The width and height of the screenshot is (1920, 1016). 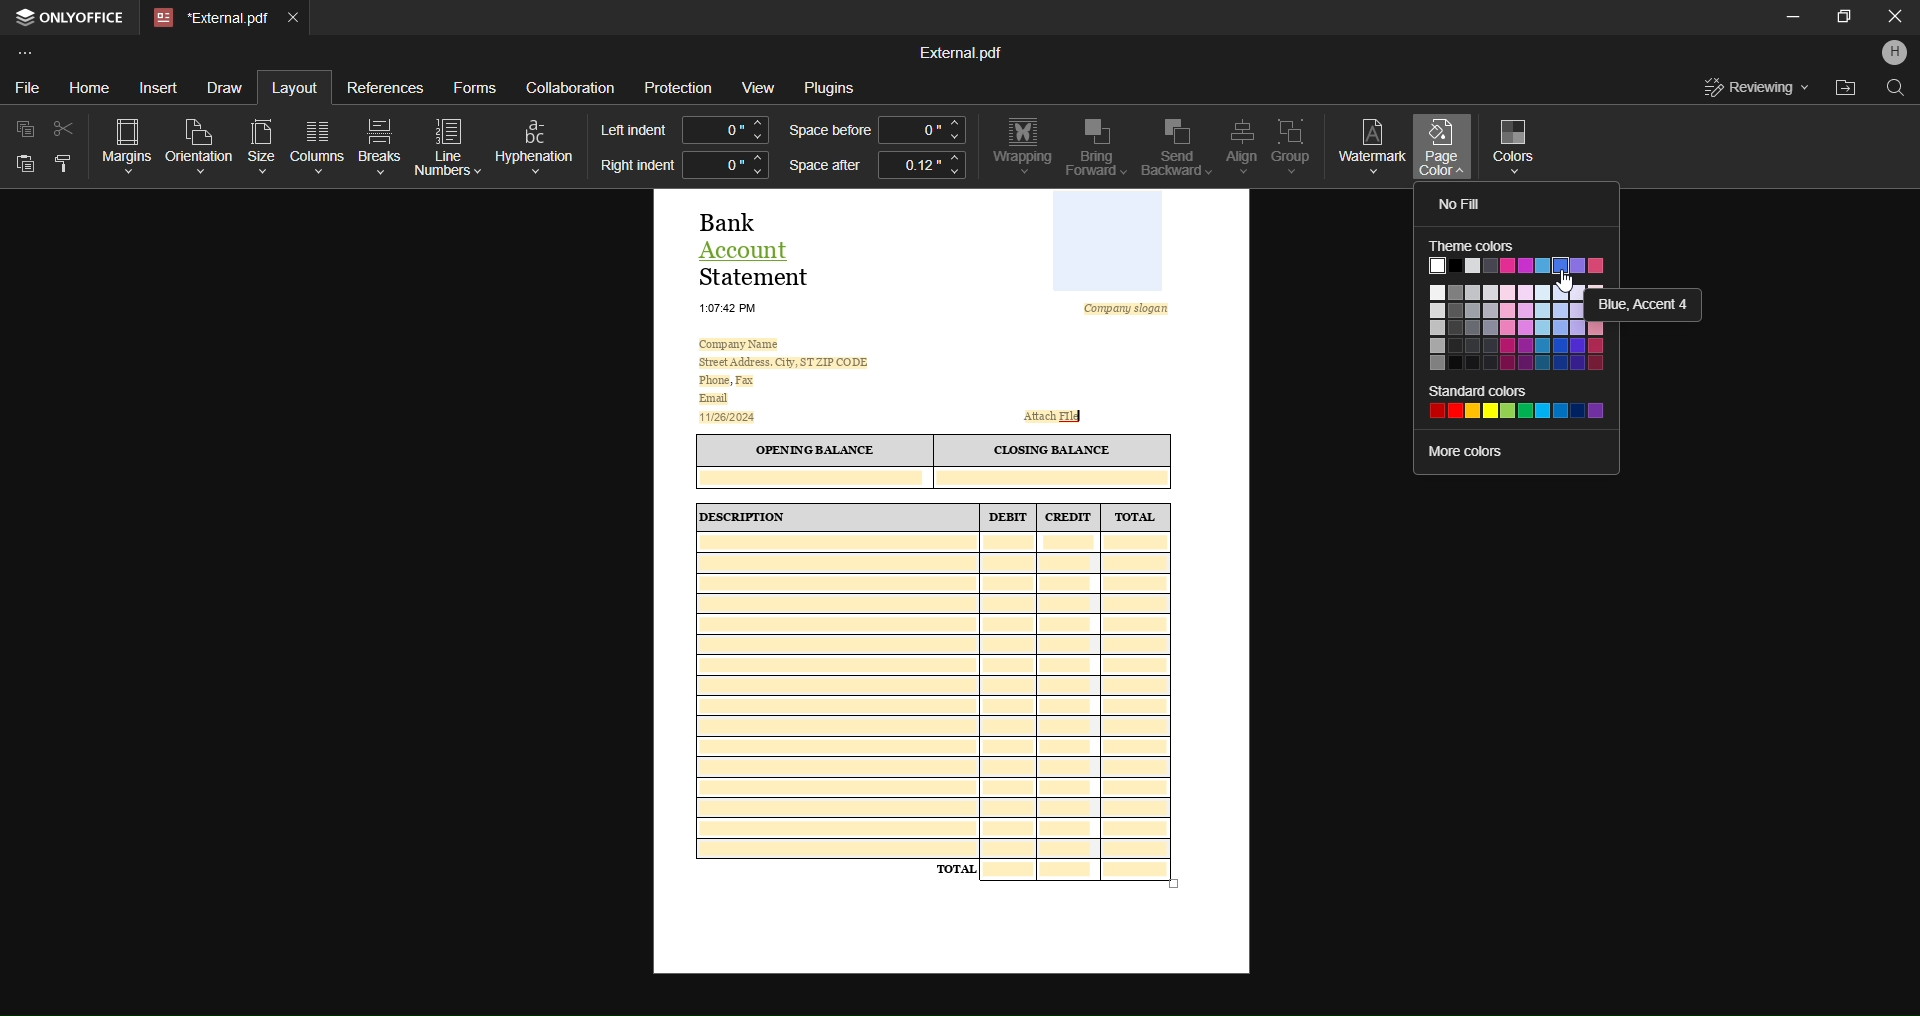 I want to click on theme colors, so click(x=1591, y=265).